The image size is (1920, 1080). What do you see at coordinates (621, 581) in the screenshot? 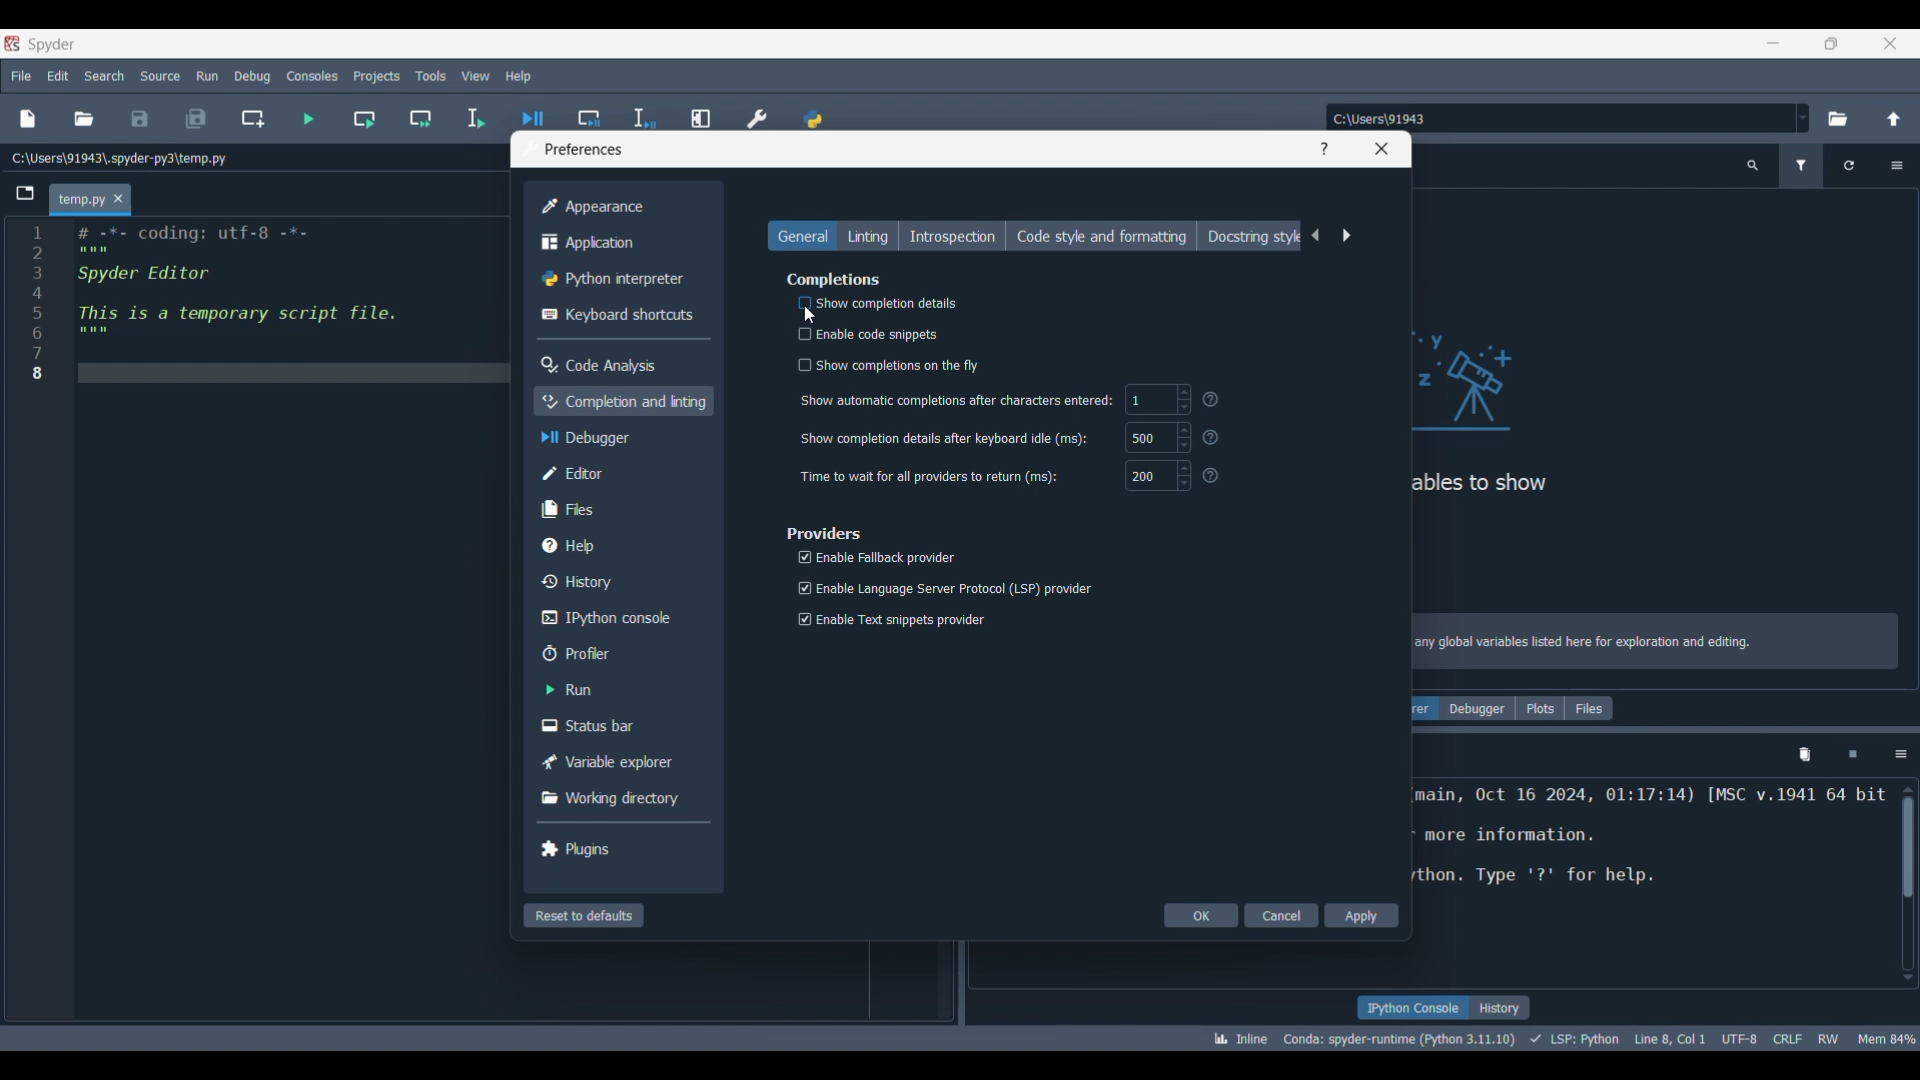
I see `History` at bounding box center [621, 581].